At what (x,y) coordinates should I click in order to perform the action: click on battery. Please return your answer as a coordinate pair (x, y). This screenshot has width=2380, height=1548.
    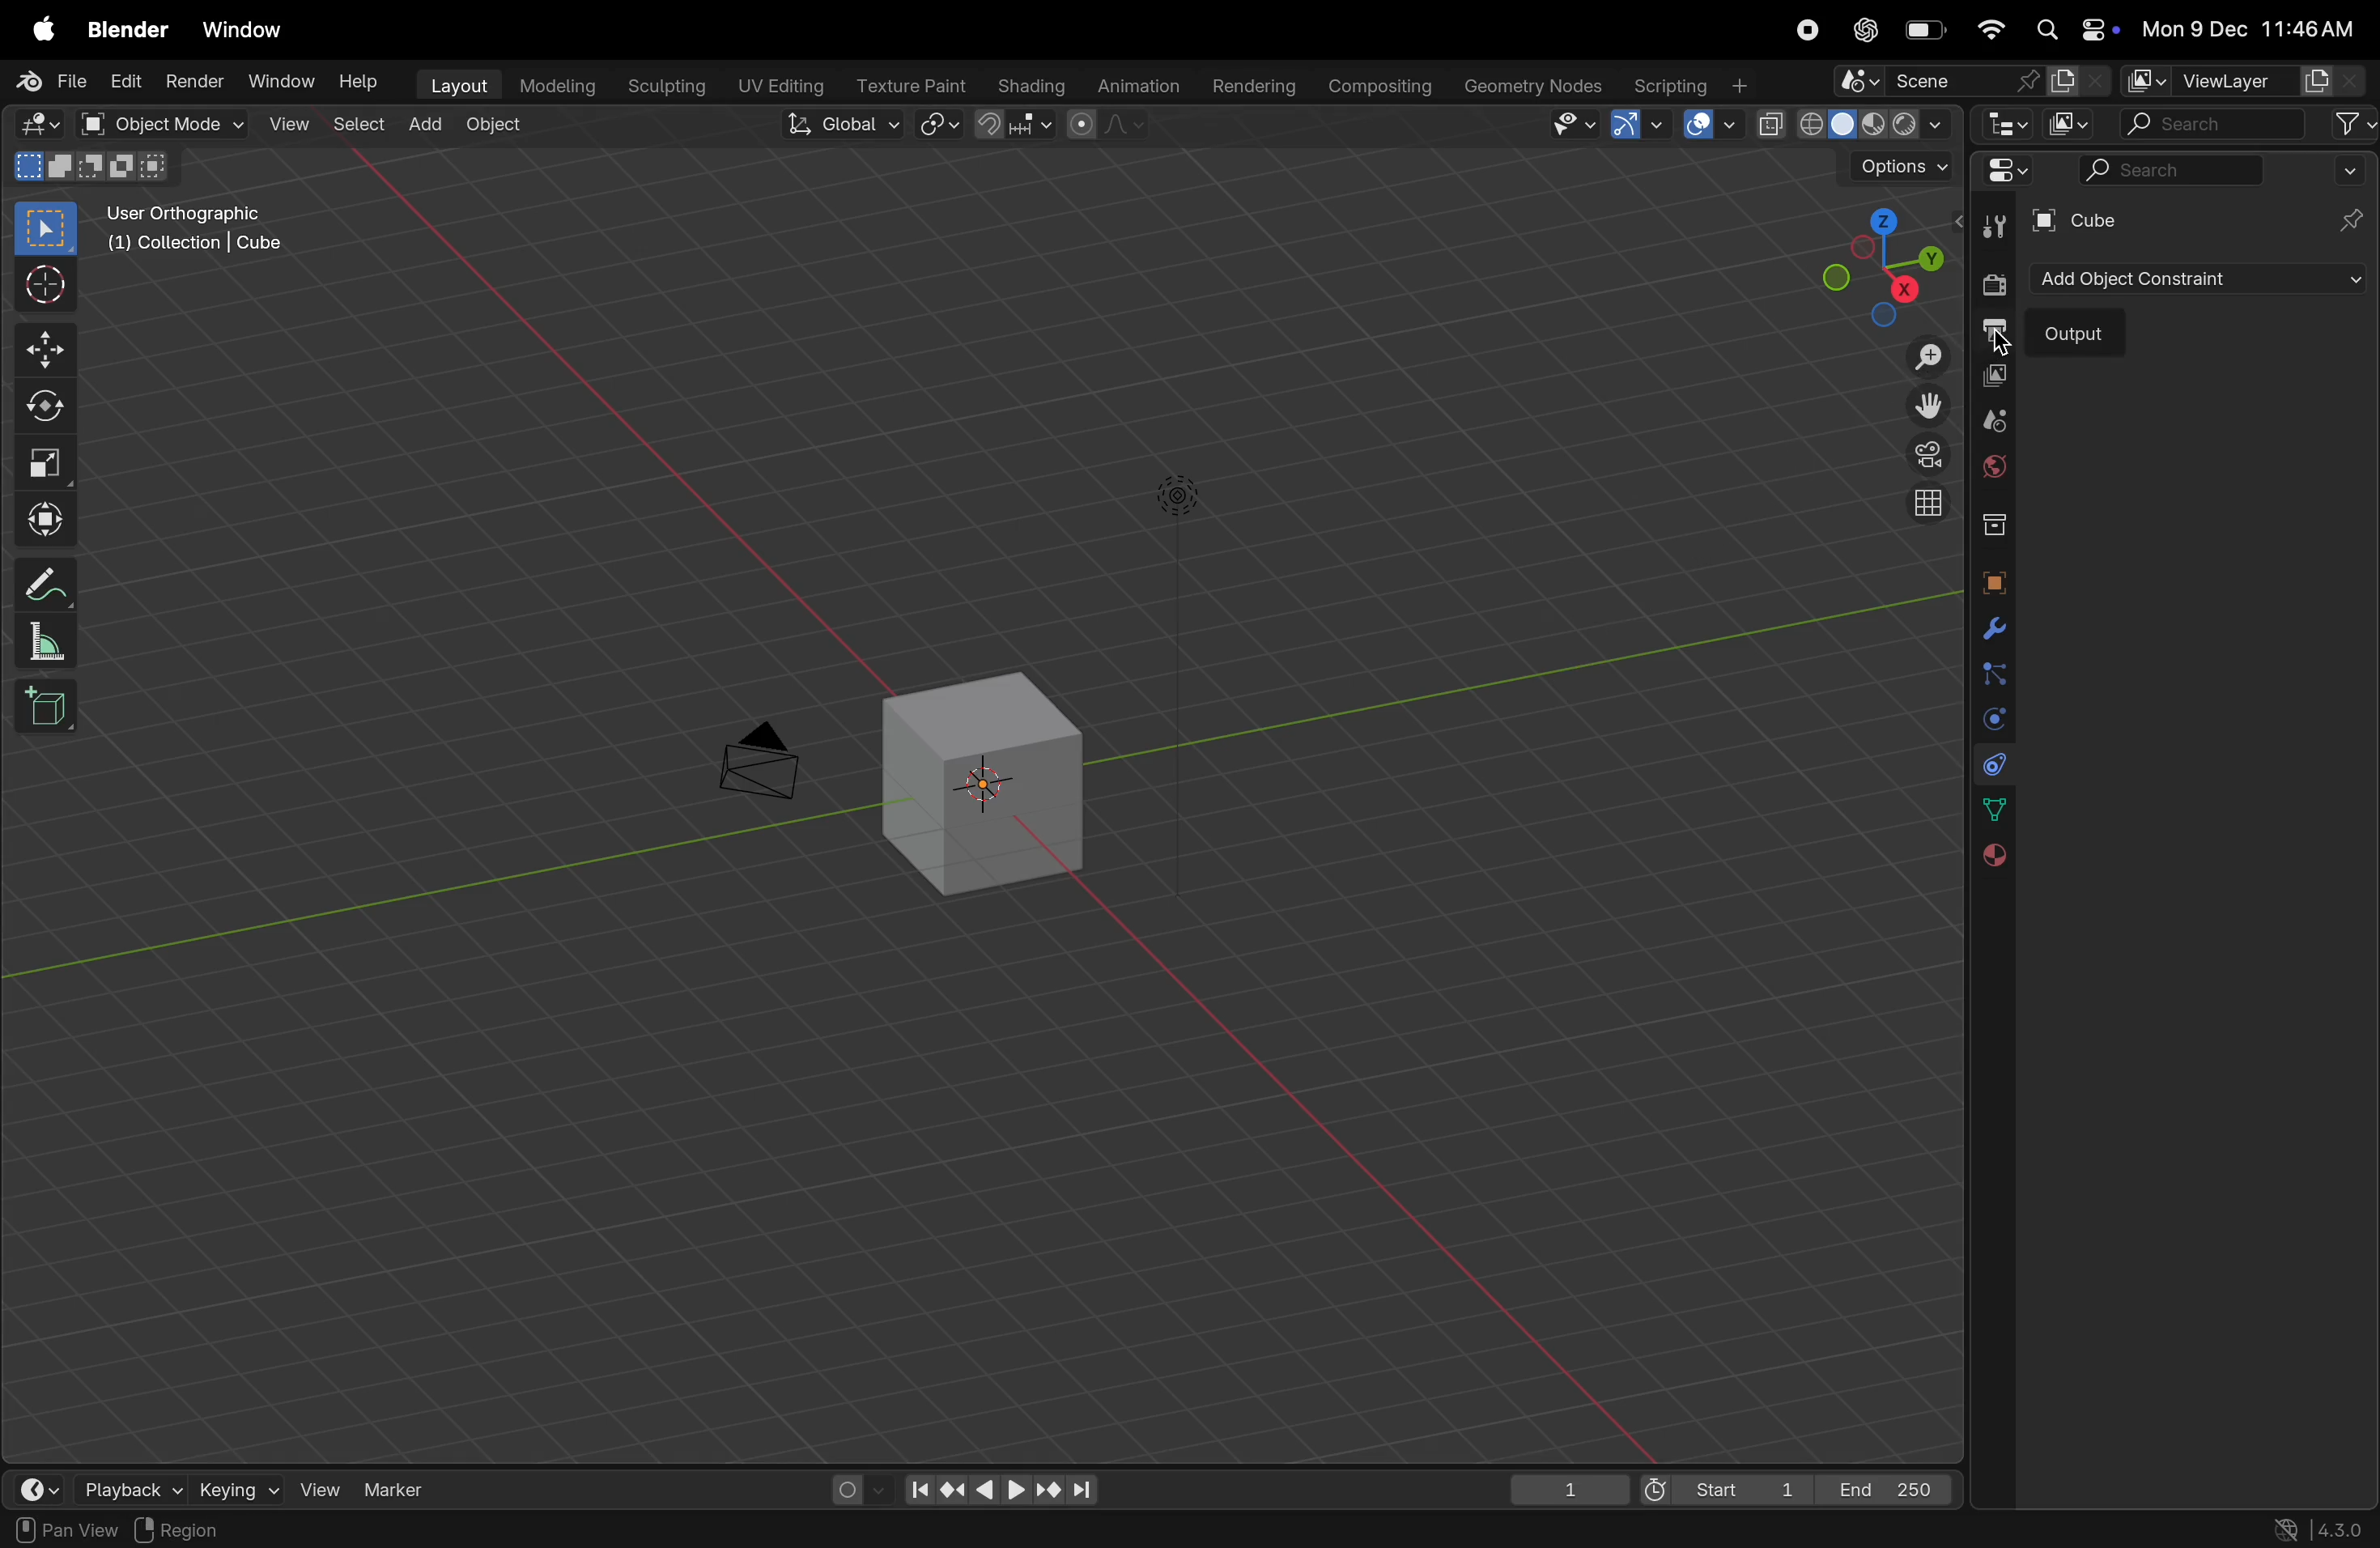
    Looking at the image, I should click on (1919, 31).